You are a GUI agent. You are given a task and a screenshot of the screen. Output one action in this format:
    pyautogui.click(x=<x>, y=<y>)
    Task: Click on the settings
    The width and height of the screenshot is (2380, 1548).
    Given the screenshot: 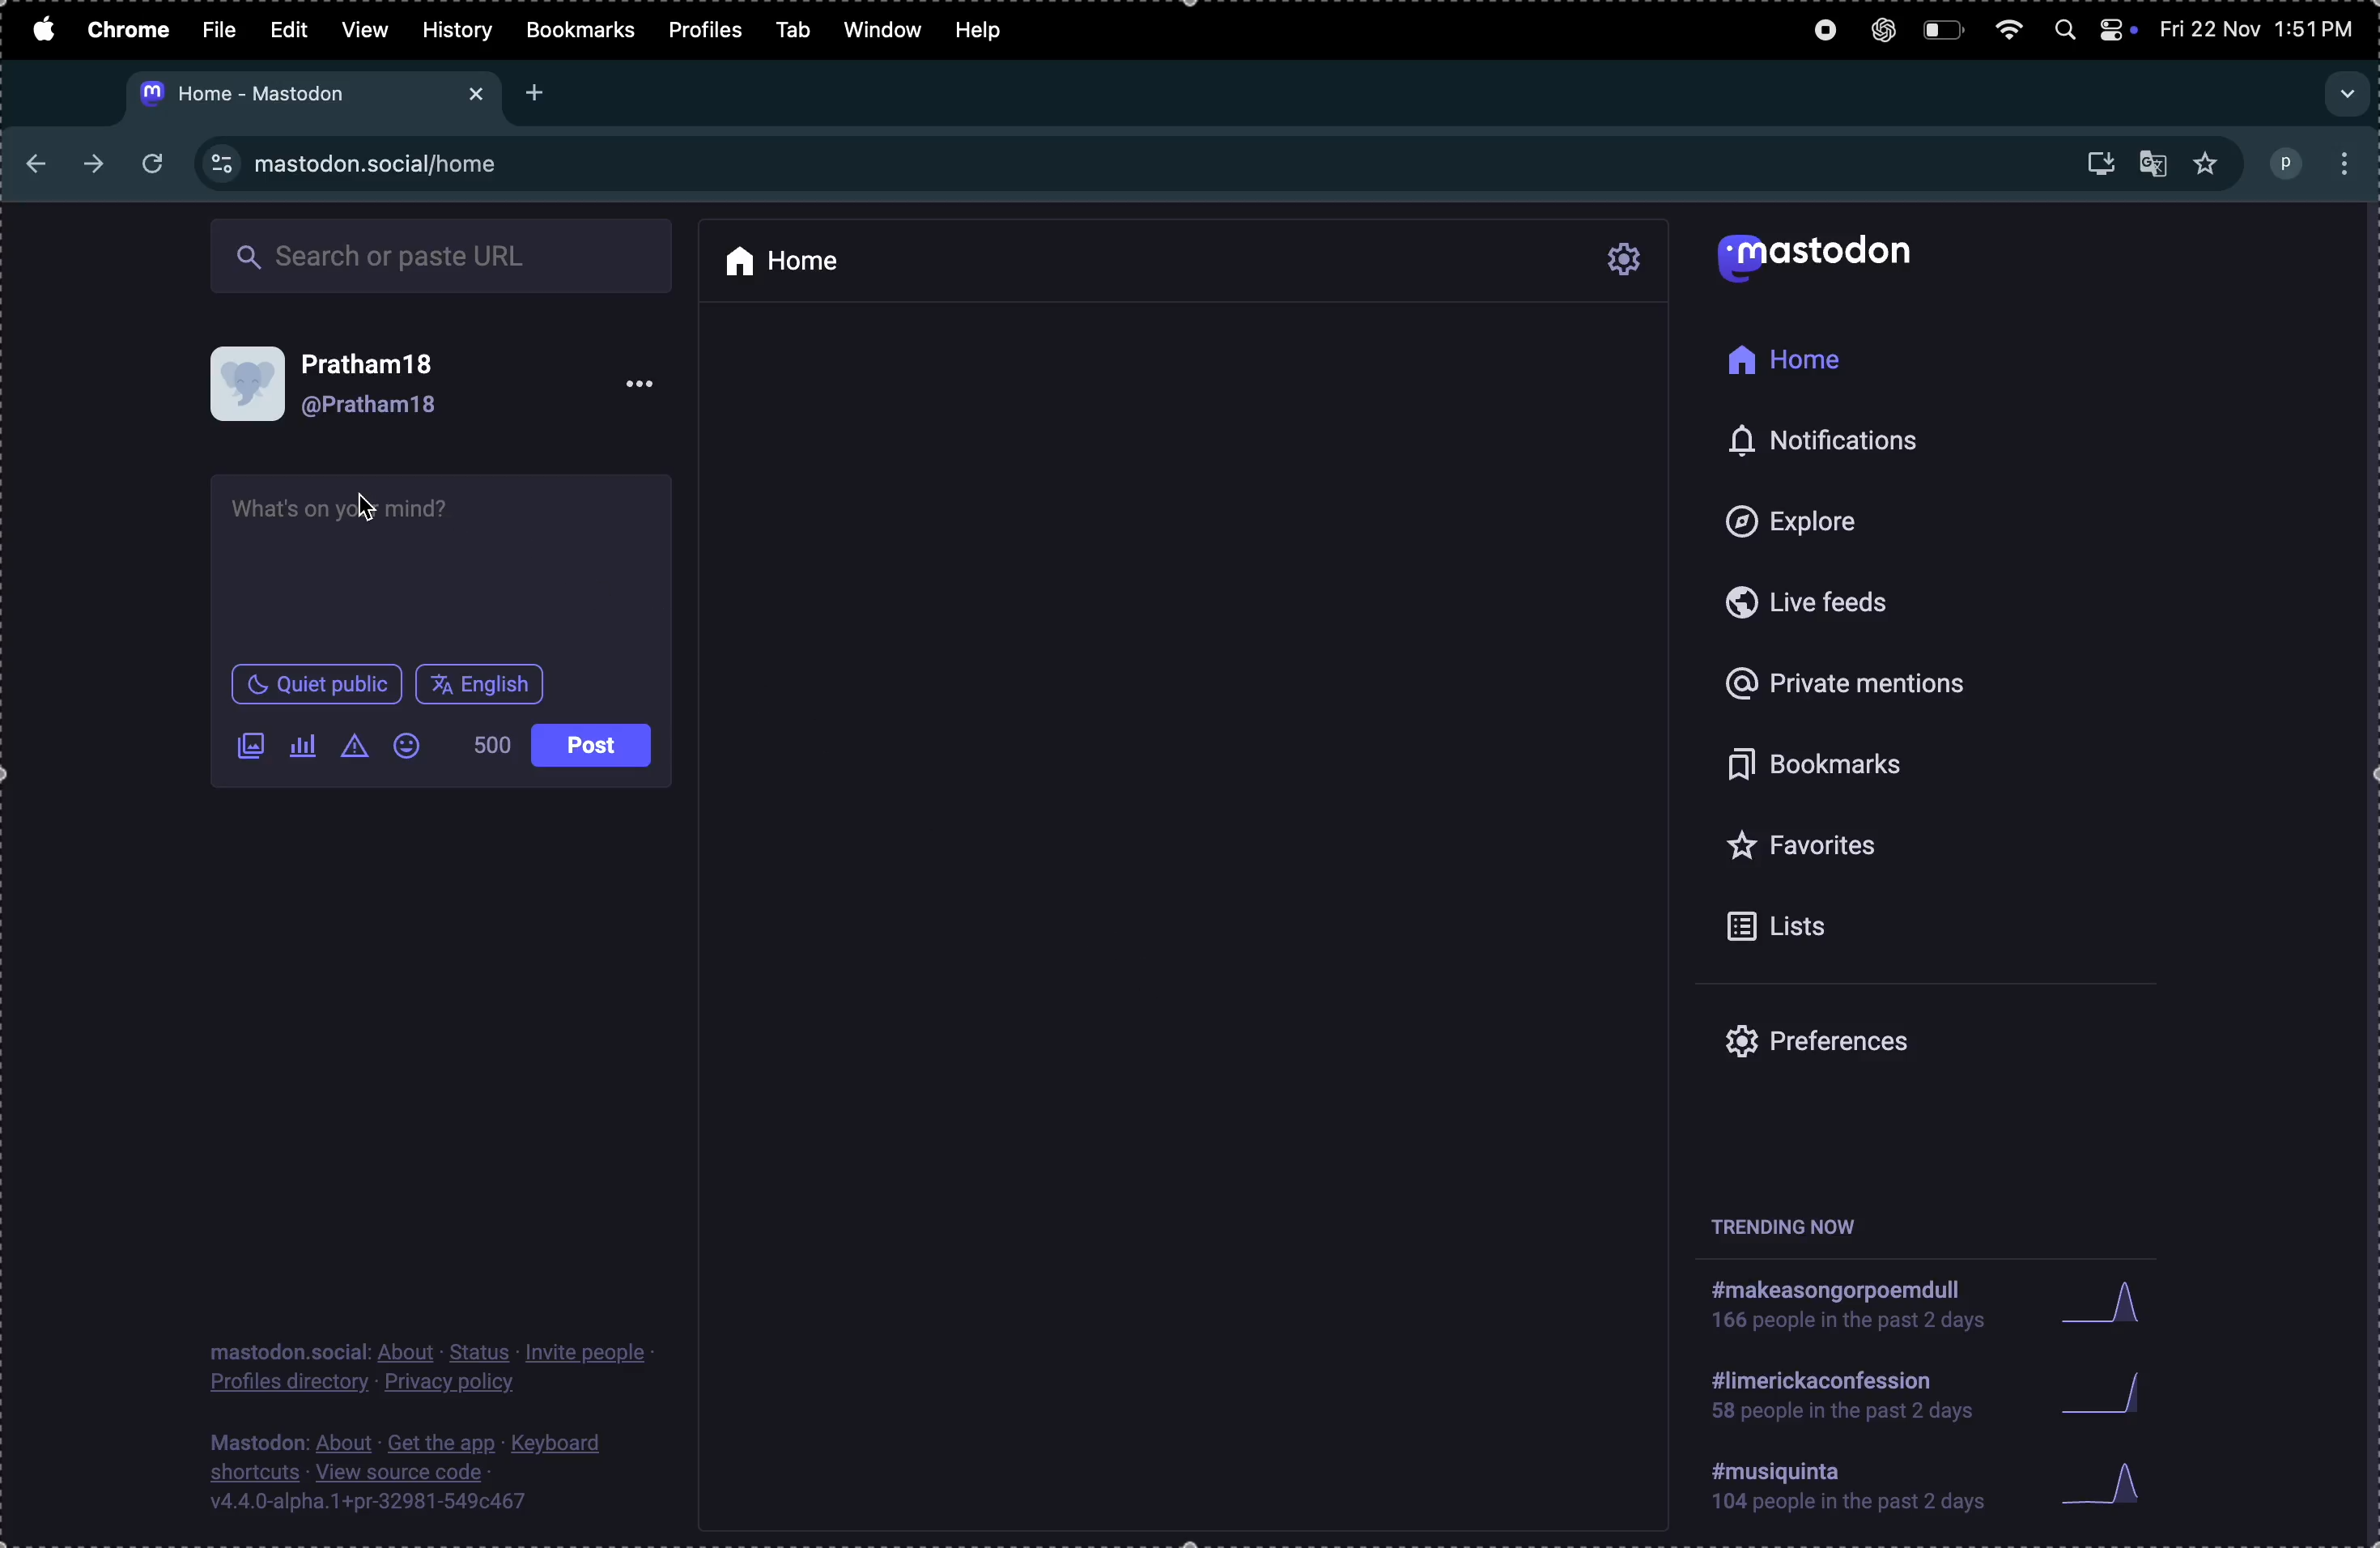 What is the action you would take?
    pyautogui.click(x=1625, y=261)
    